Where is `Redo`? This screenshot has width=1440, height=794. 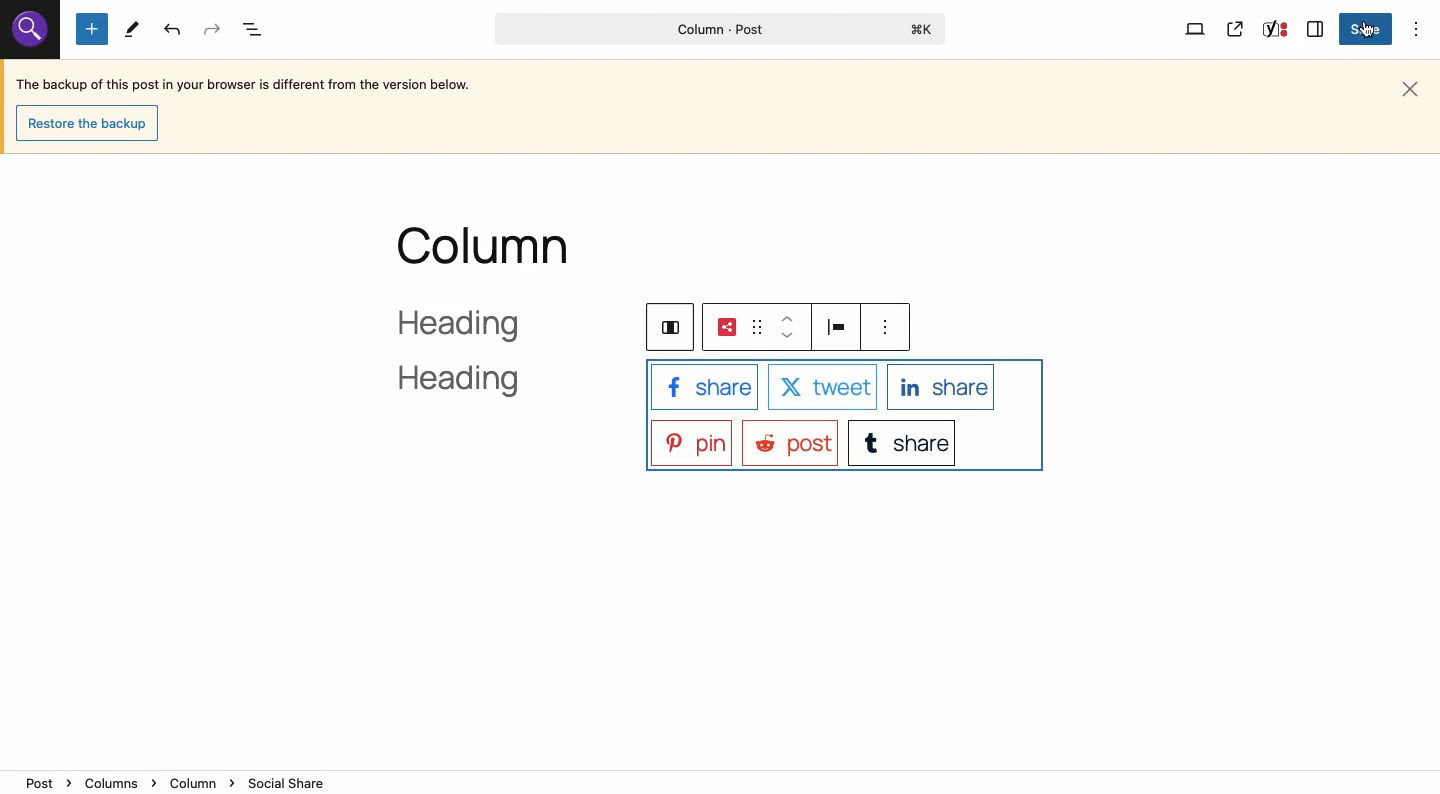
Redo is located at coordinates (213, 30).